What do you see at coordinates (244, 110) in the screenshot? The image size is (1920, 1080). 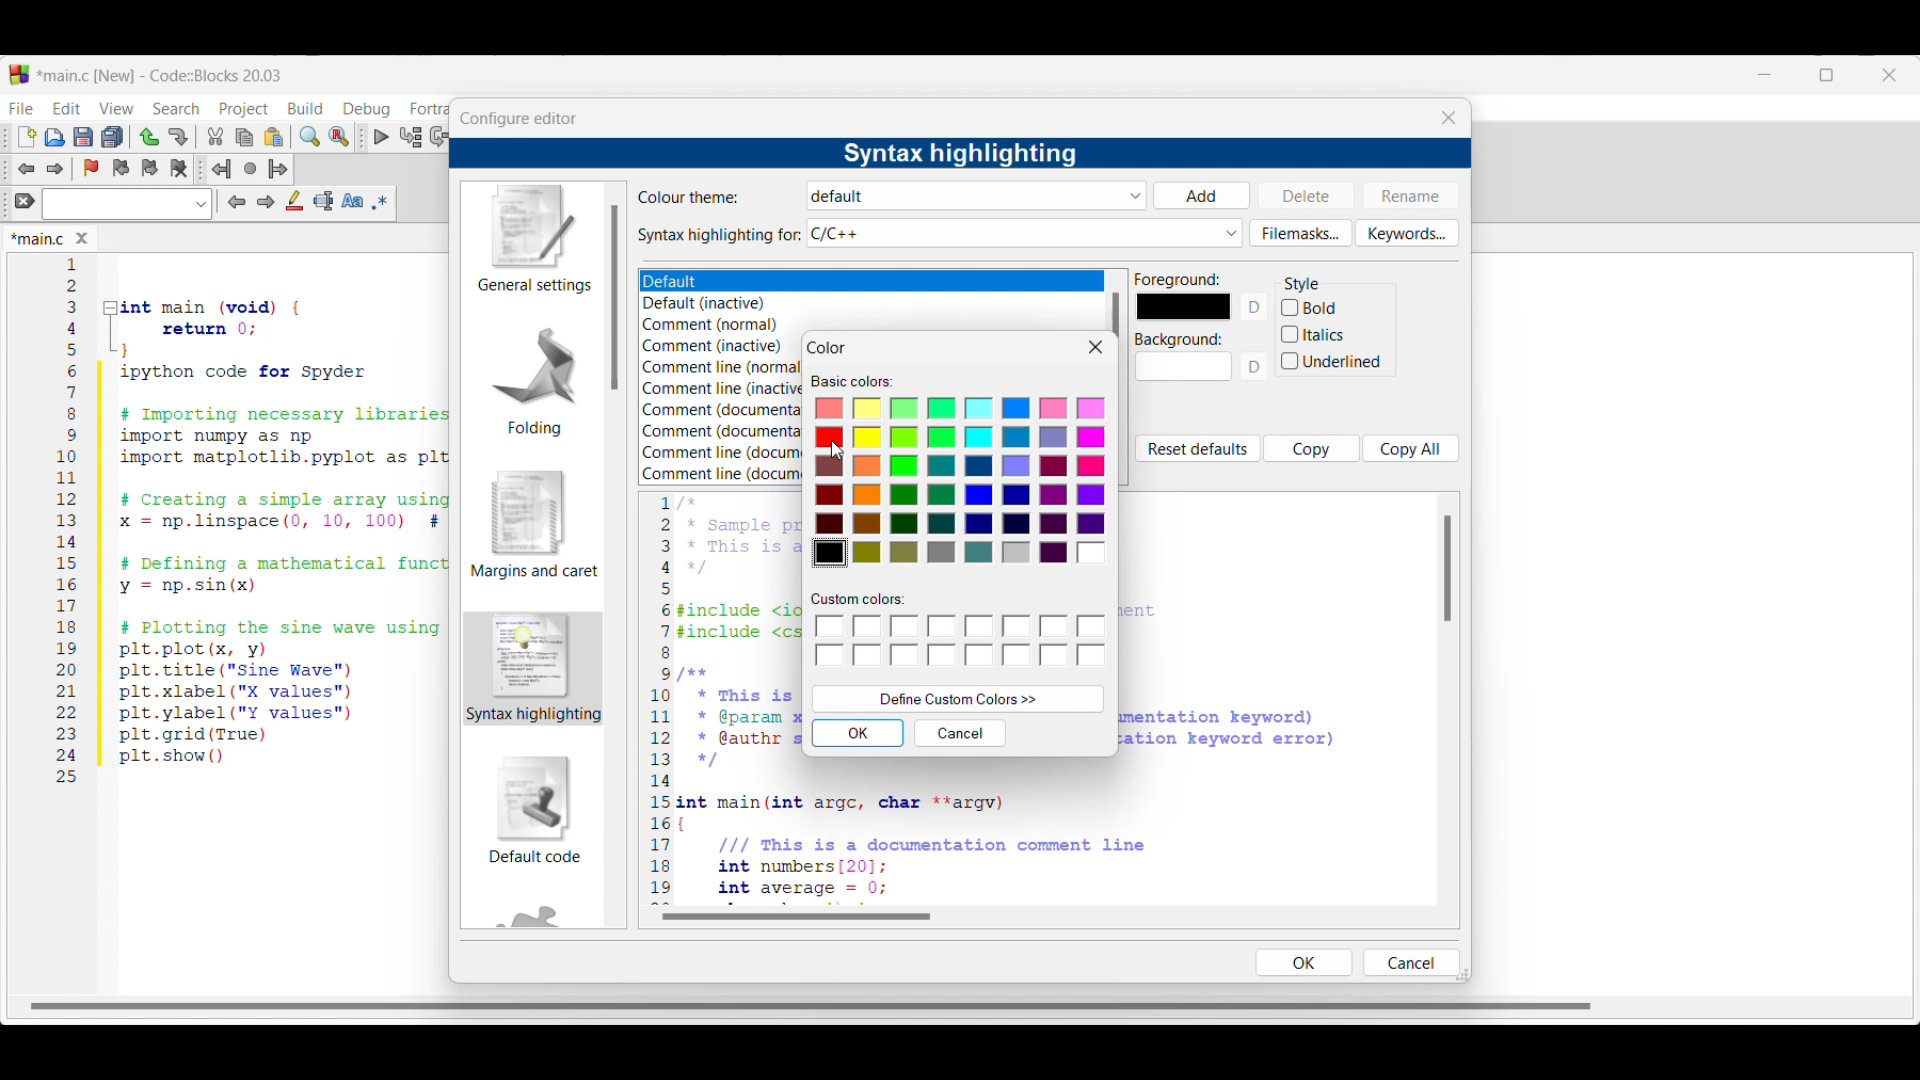 I see `Project menu` at bounding box center [244, 110].